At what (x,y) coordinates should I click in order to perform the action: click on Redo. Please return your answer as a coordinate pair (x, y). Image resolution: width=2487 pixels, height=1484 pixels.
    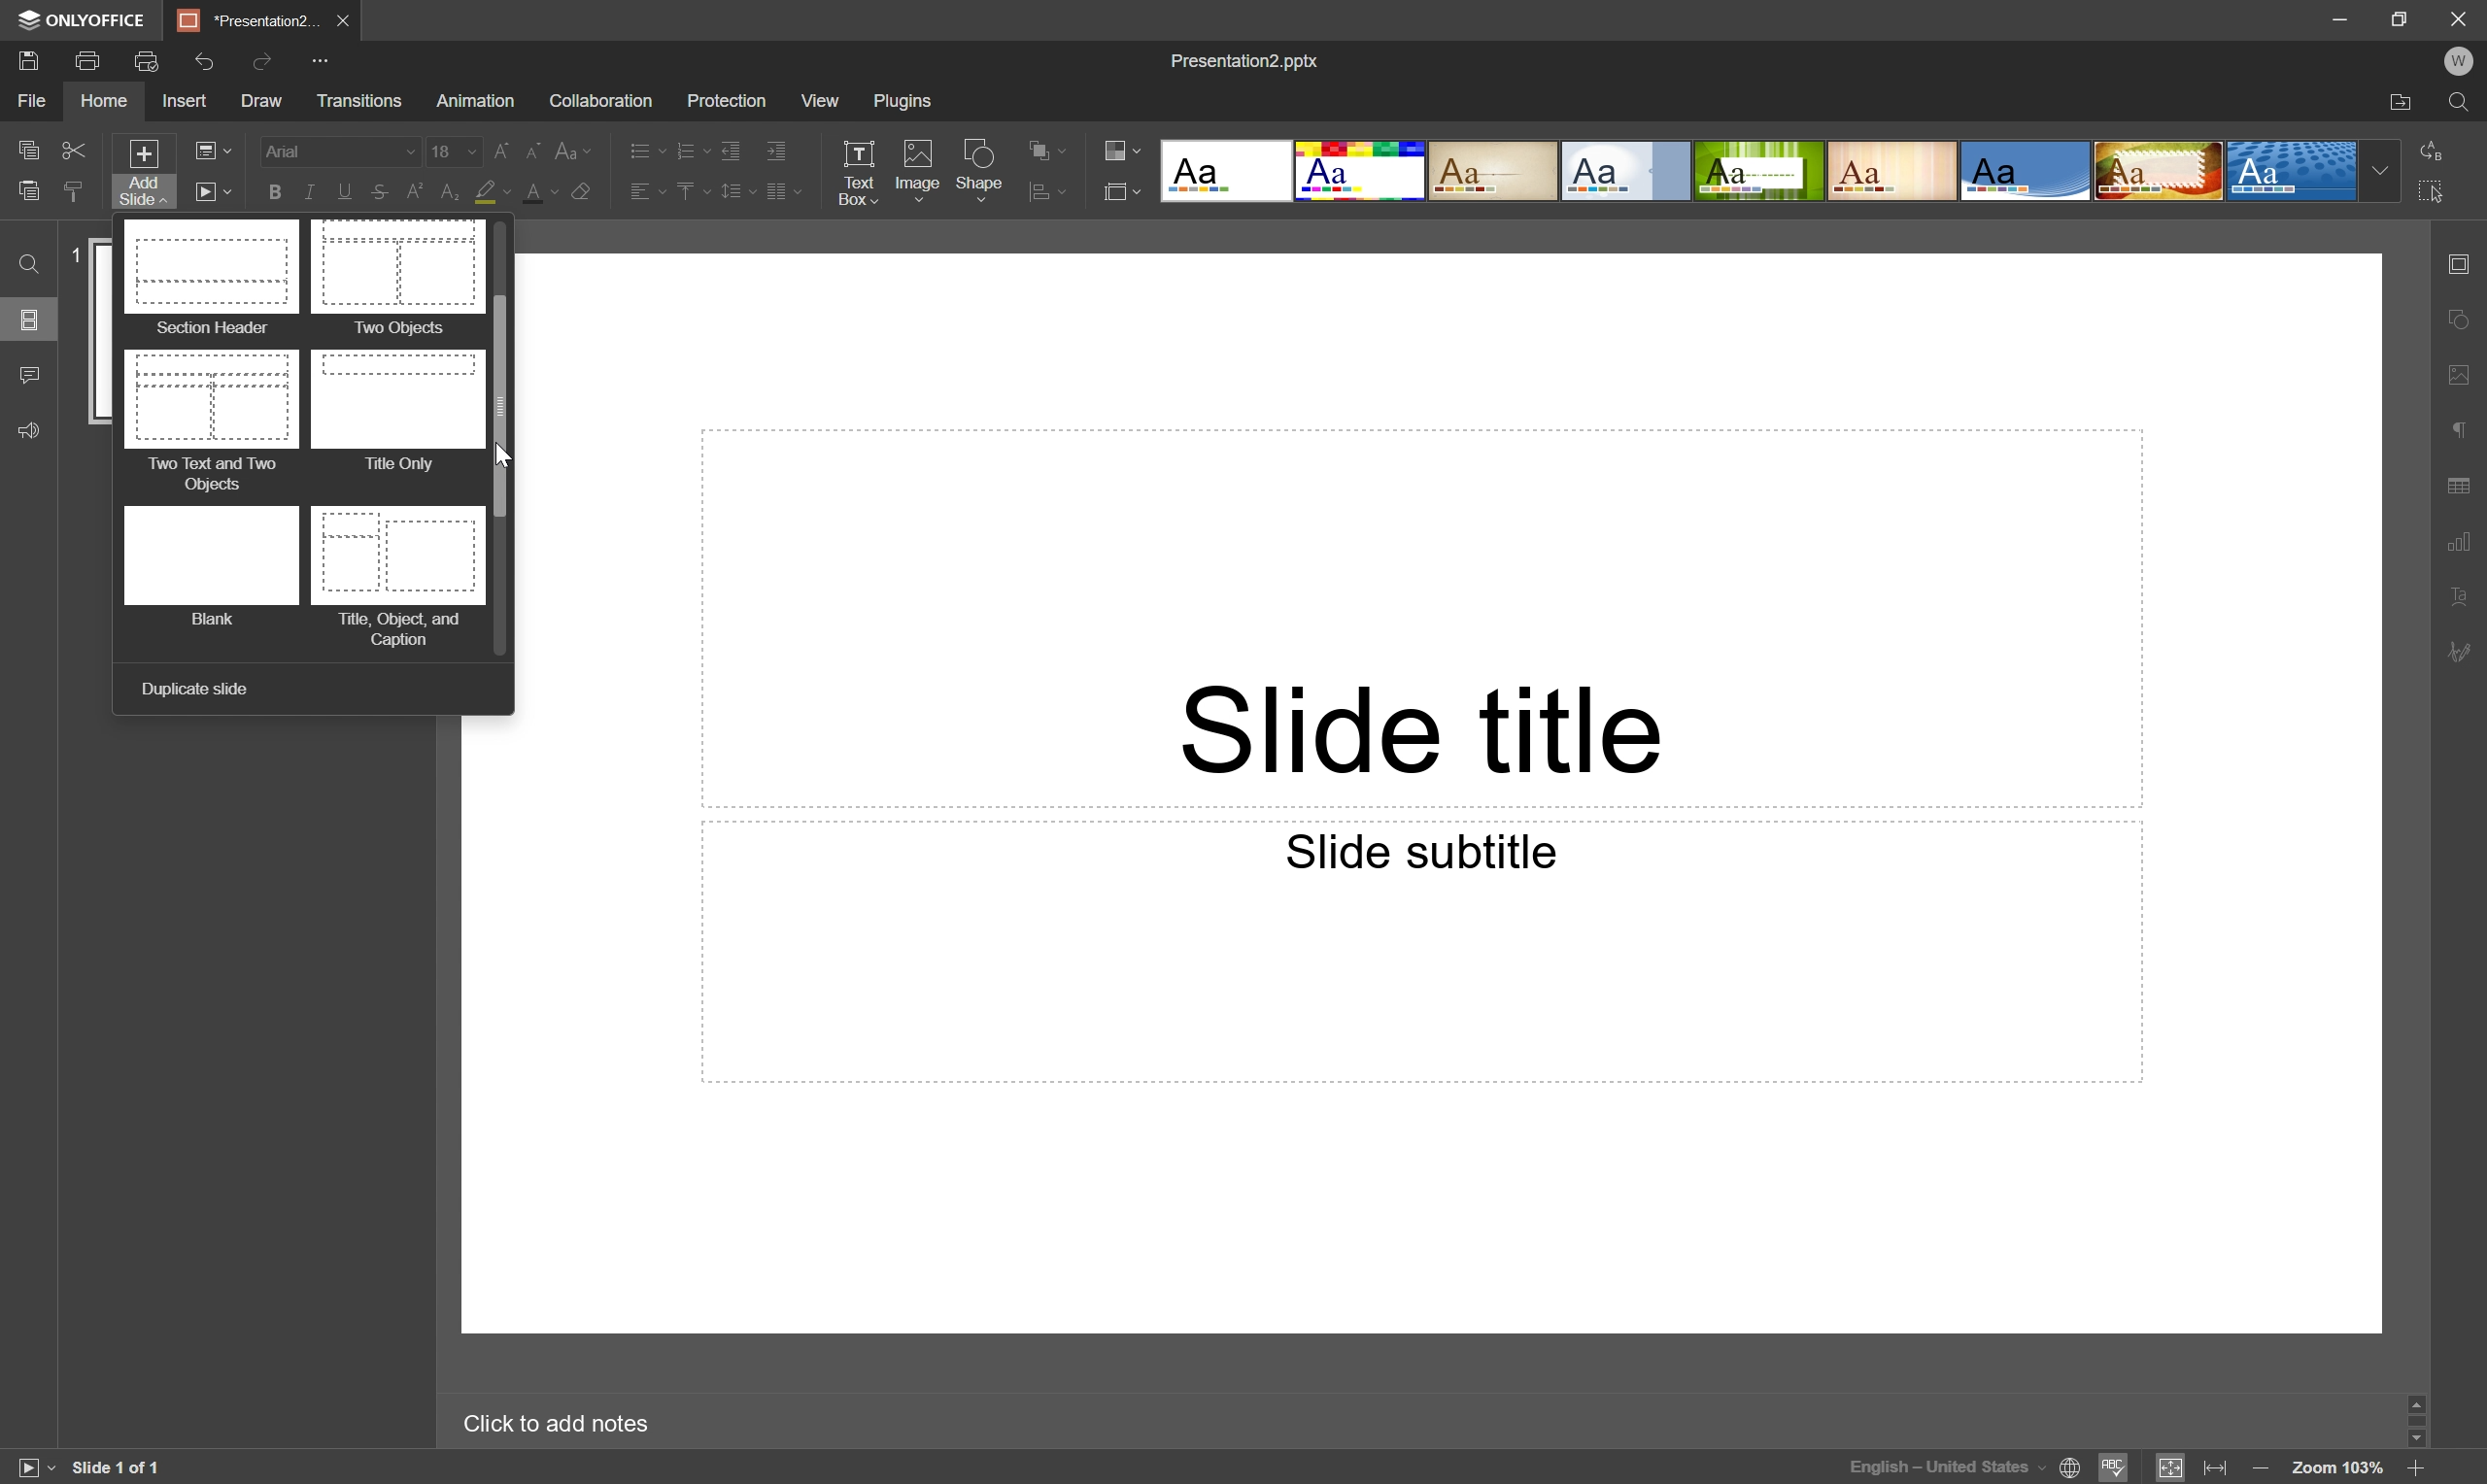
    Looking at the image, I should click on (266, 61).